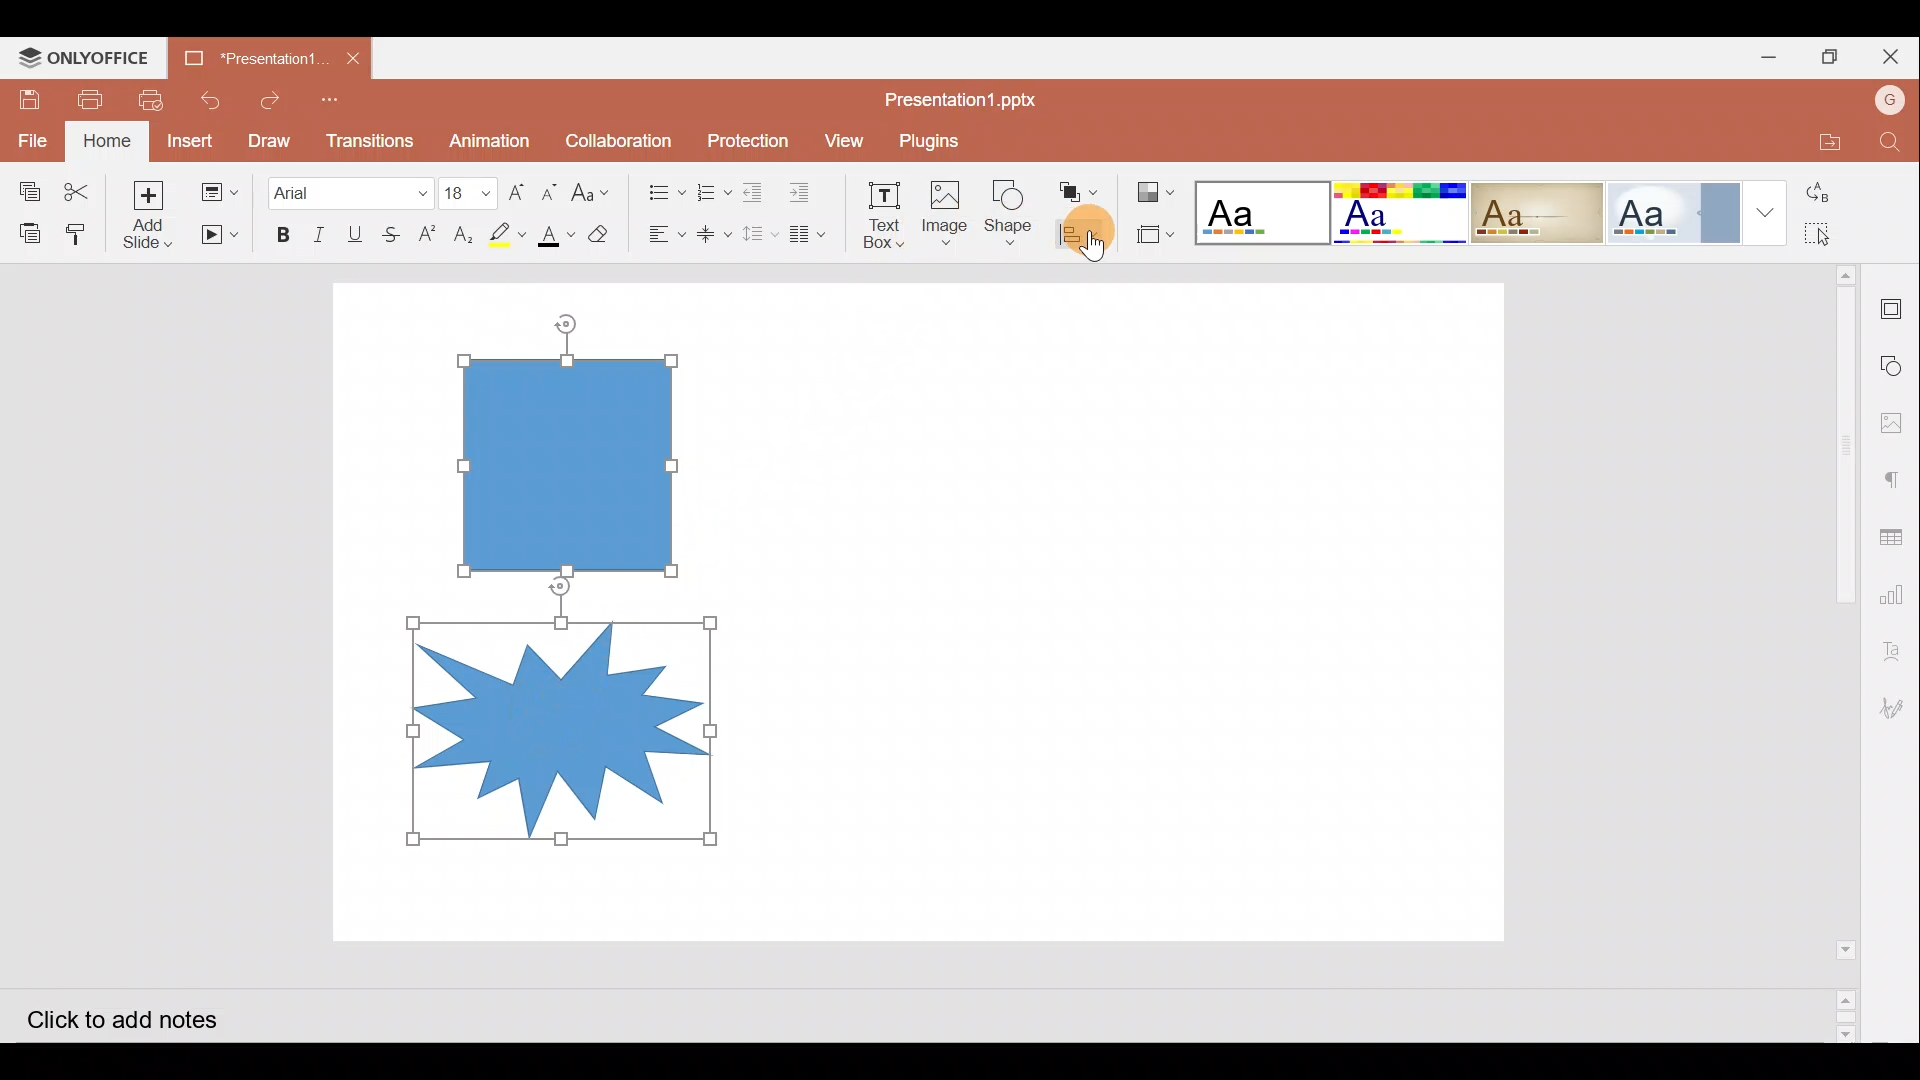  What do you see at coordinates (876, 209) in the screenshot?
I see `Insert text box` at bounding box center [876, 209].